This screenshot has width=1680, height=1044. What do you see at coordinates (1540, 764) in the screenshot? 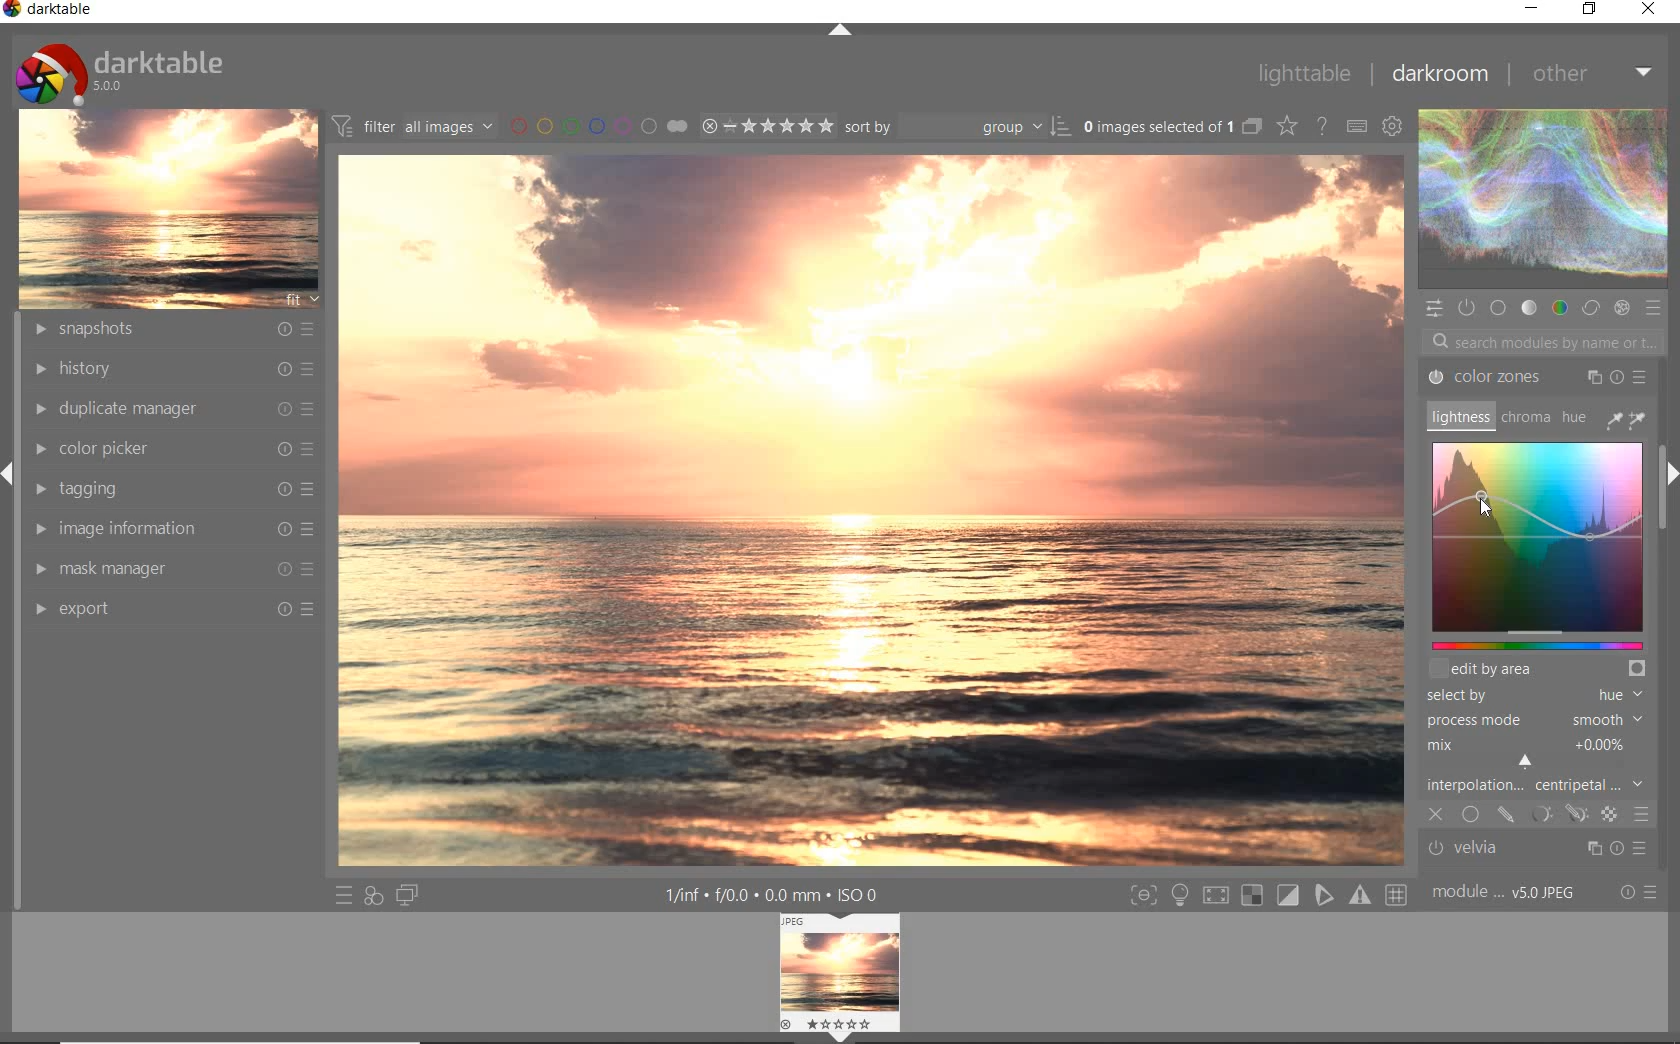
I see `INTERPOLATION` at bounding box center [1540, 764].